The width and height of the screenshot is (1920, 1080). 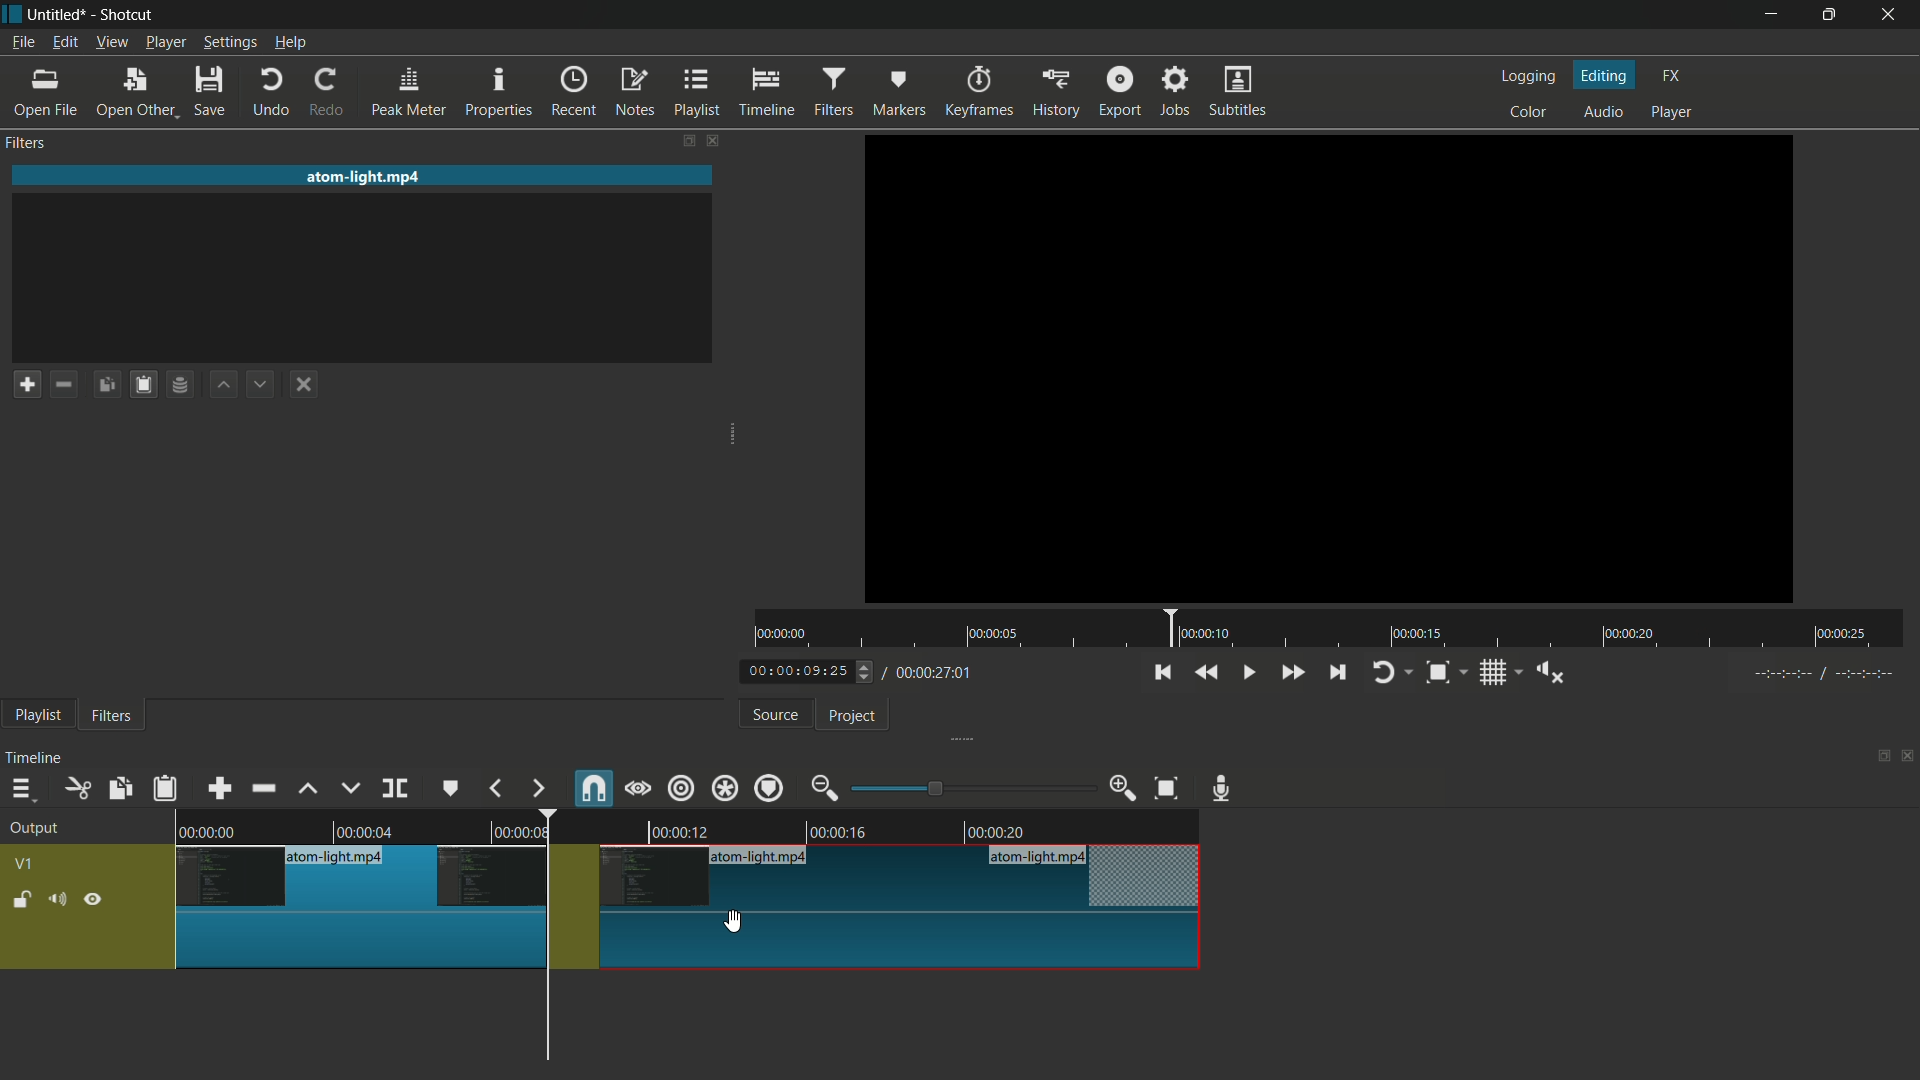 I want to click on ripple delete, so click(x=263, y=787).